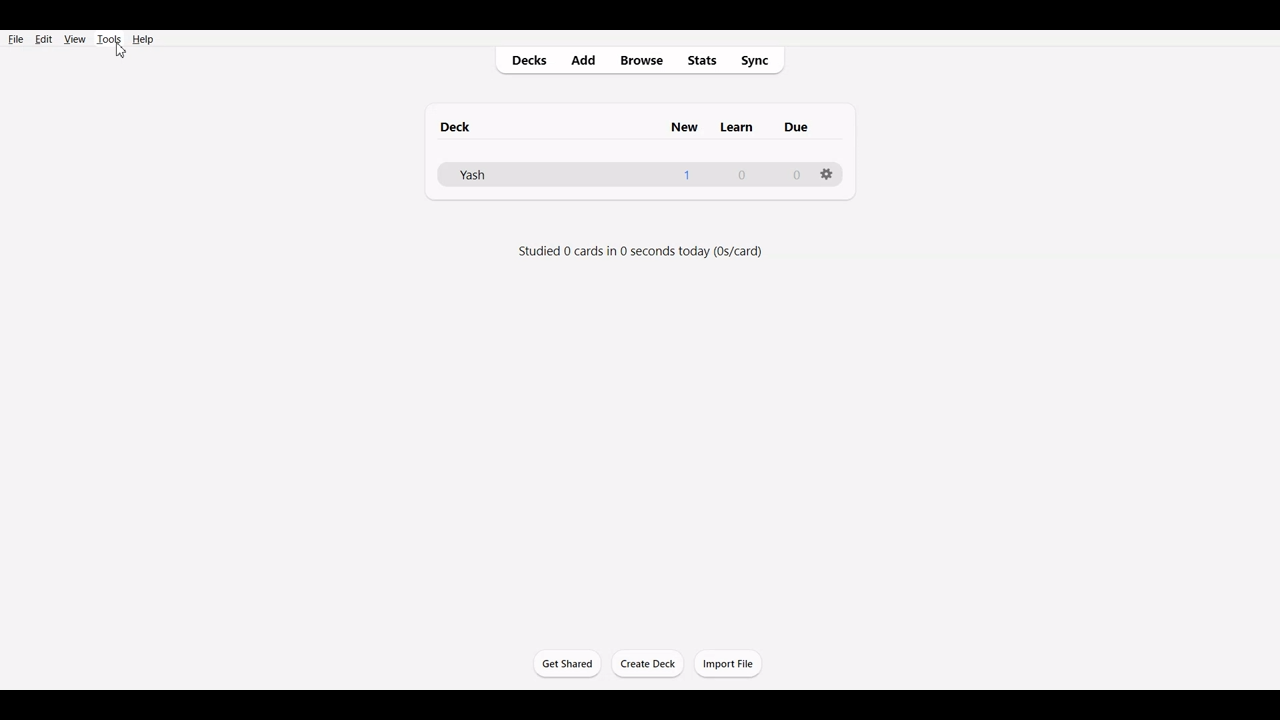  What do you see at coordinates (504, 174) in the screenshot?
I see `Deck File` at bounding box center [504, 174].